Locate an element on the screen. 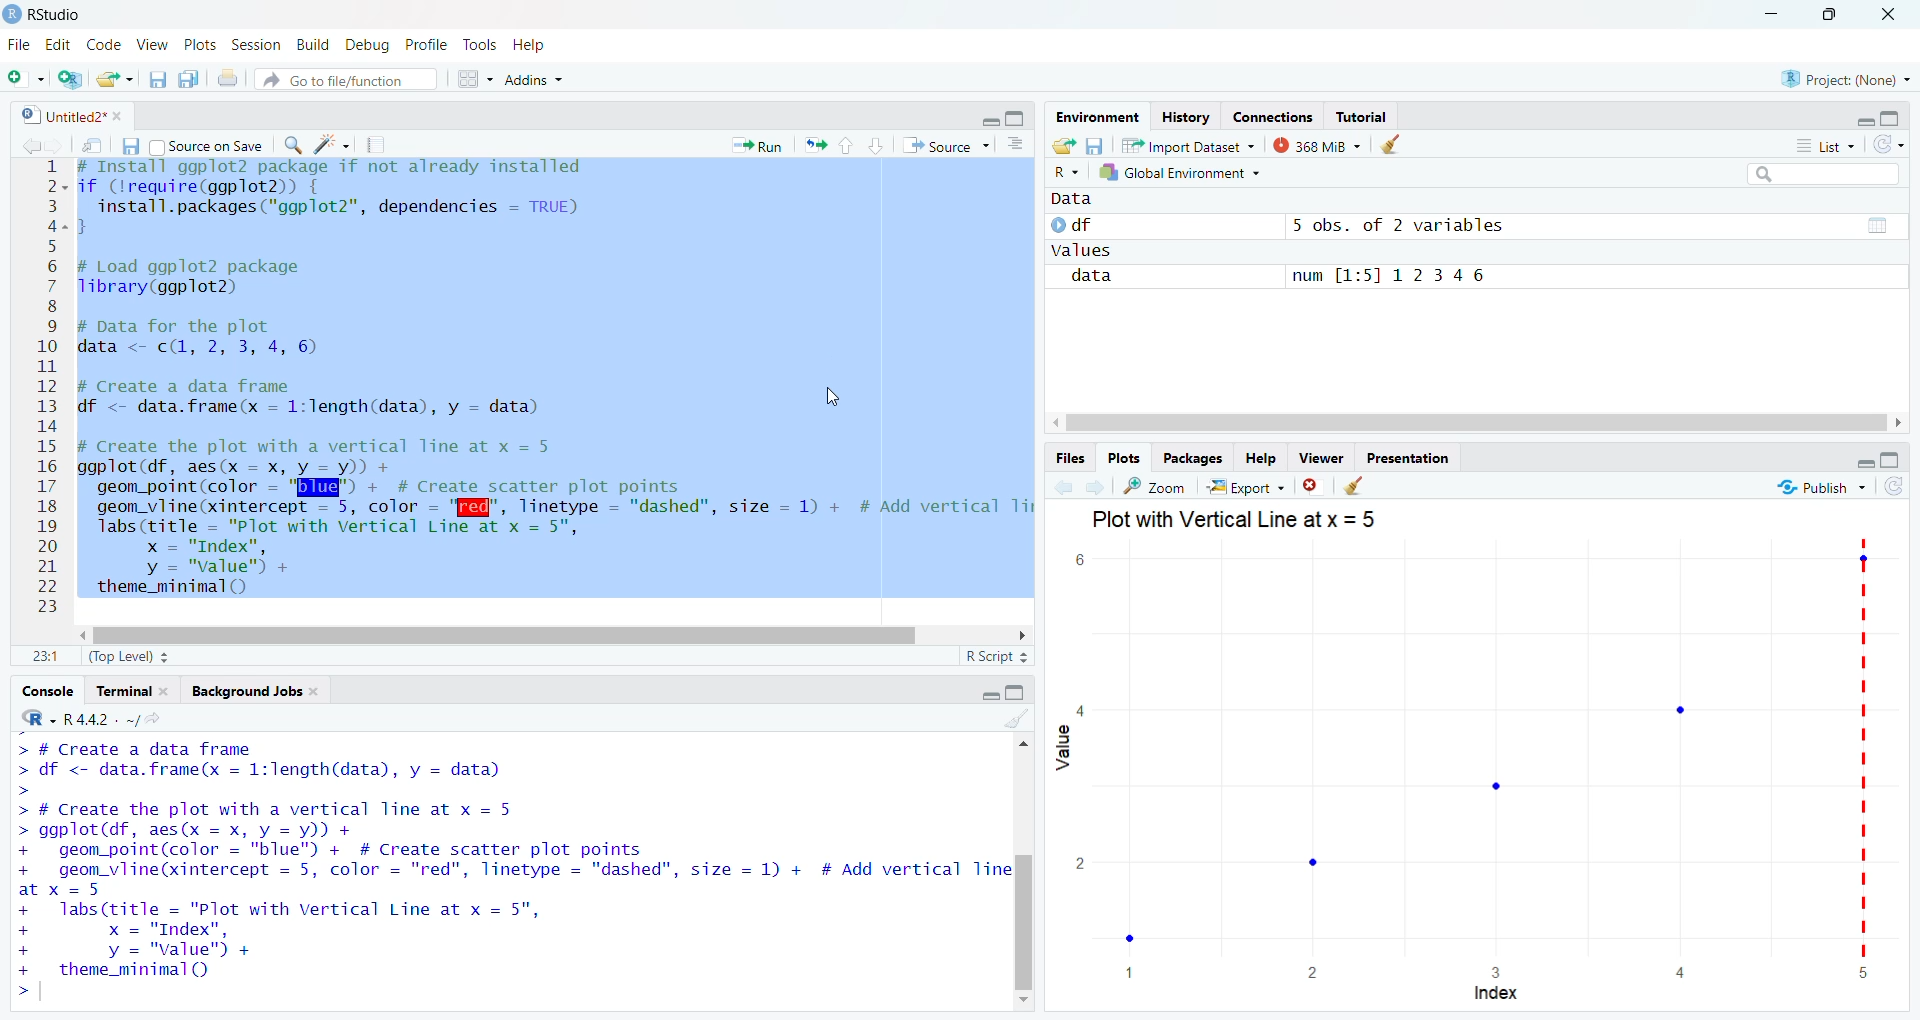  Background Jobs. is located at coordinates (263, 692).